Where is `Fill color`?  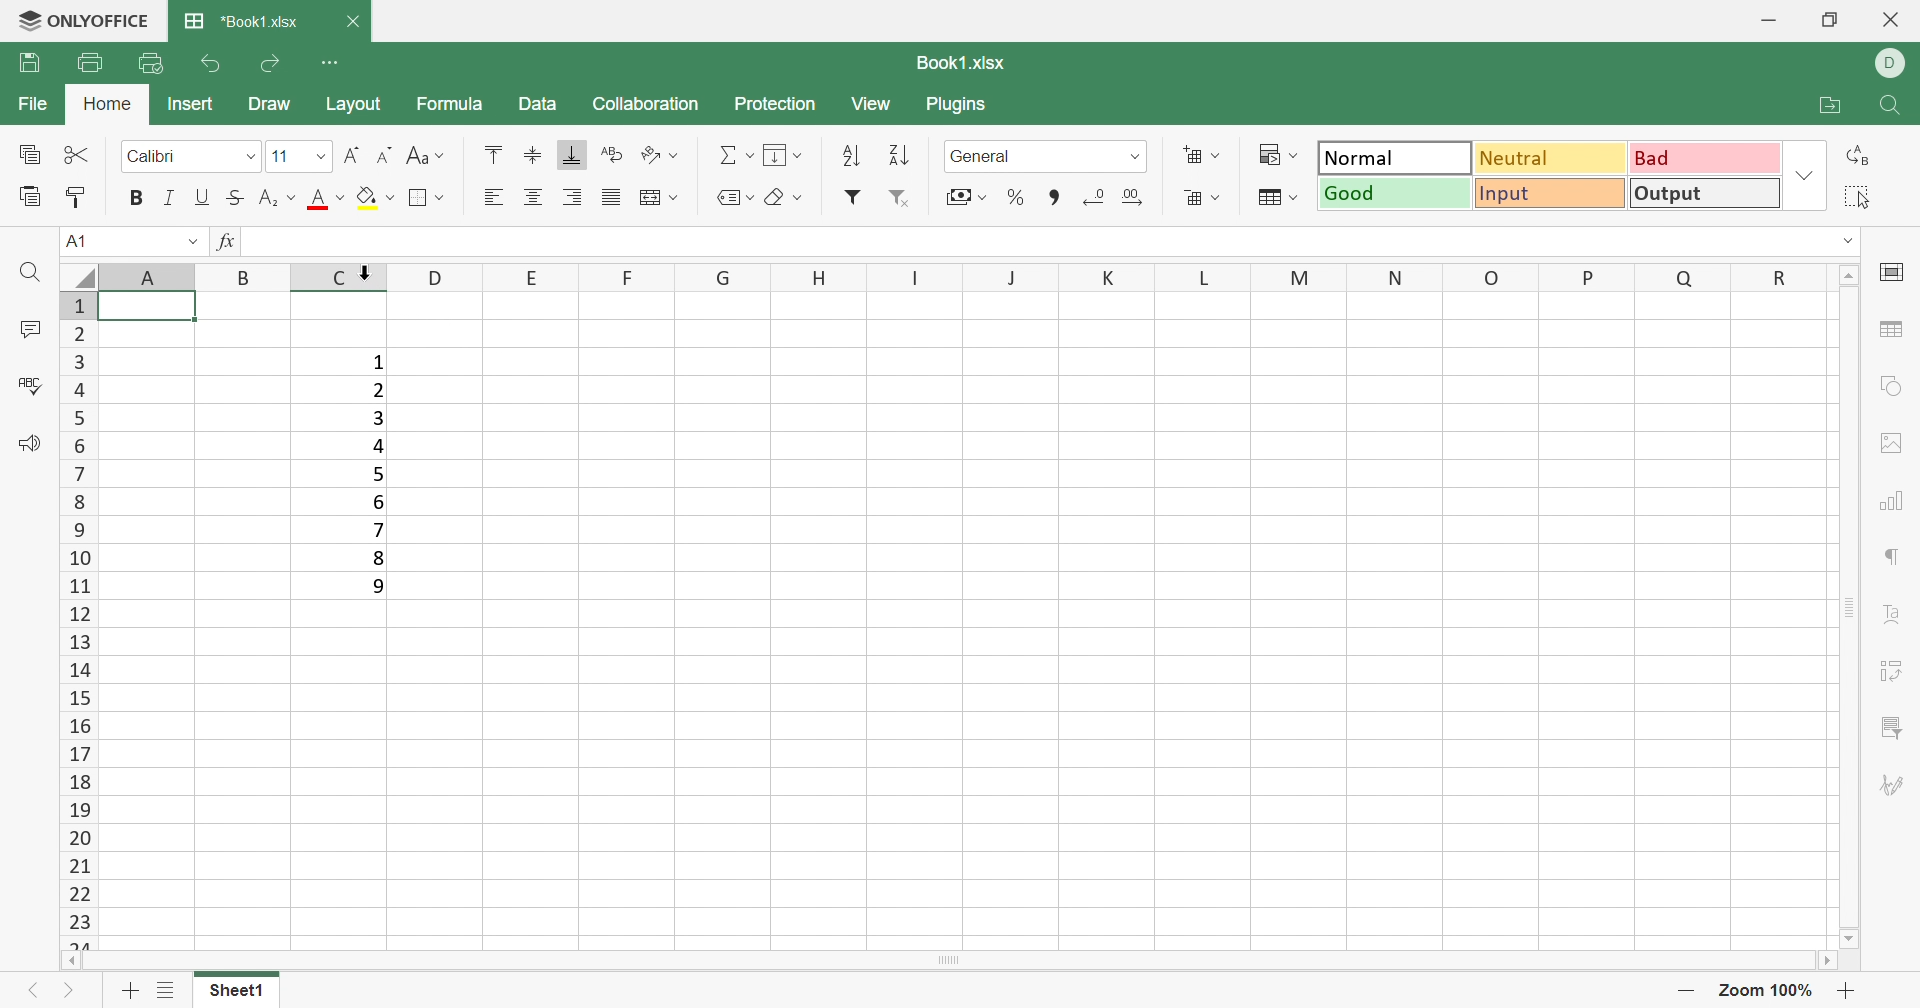 Fill color is located at coordinates (371, 194).